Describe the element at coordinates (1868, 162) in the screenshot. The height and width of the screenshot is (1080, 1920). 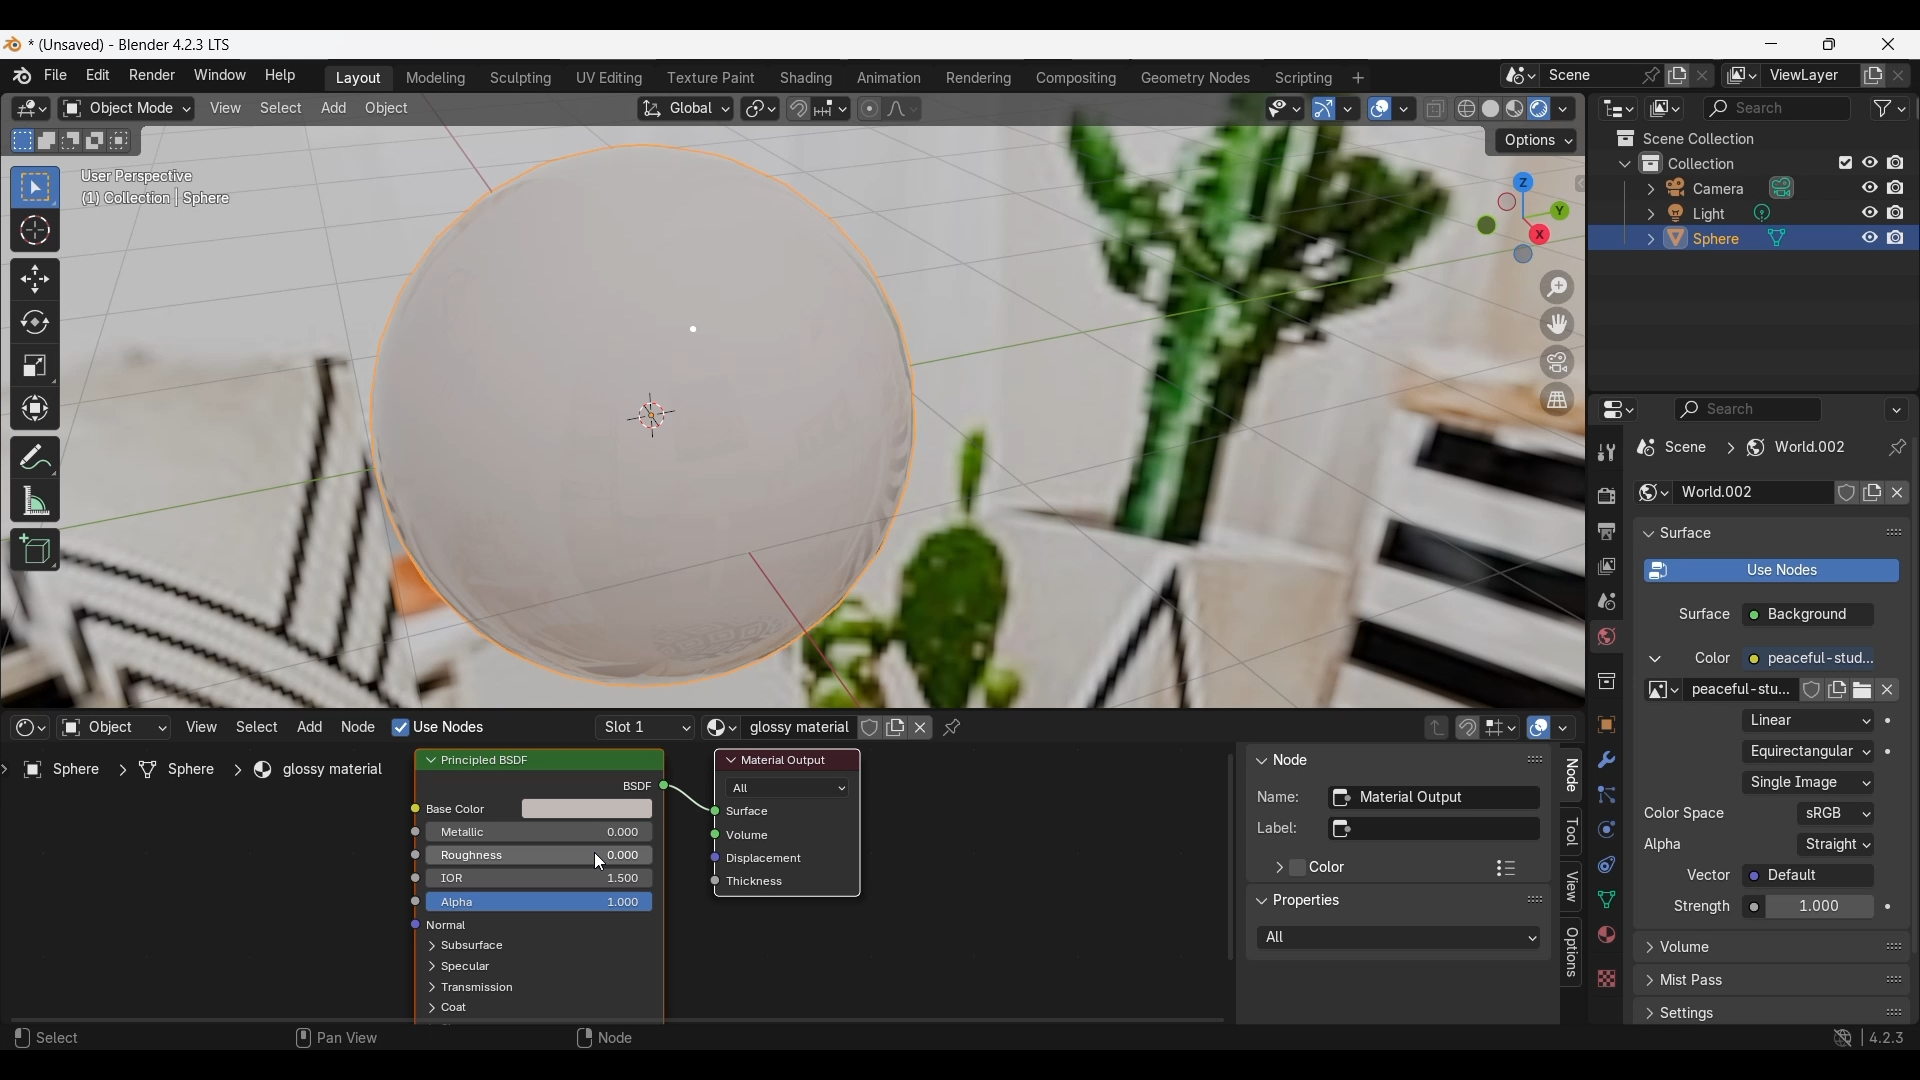
I see `Respectively hide in viewport` at that location.